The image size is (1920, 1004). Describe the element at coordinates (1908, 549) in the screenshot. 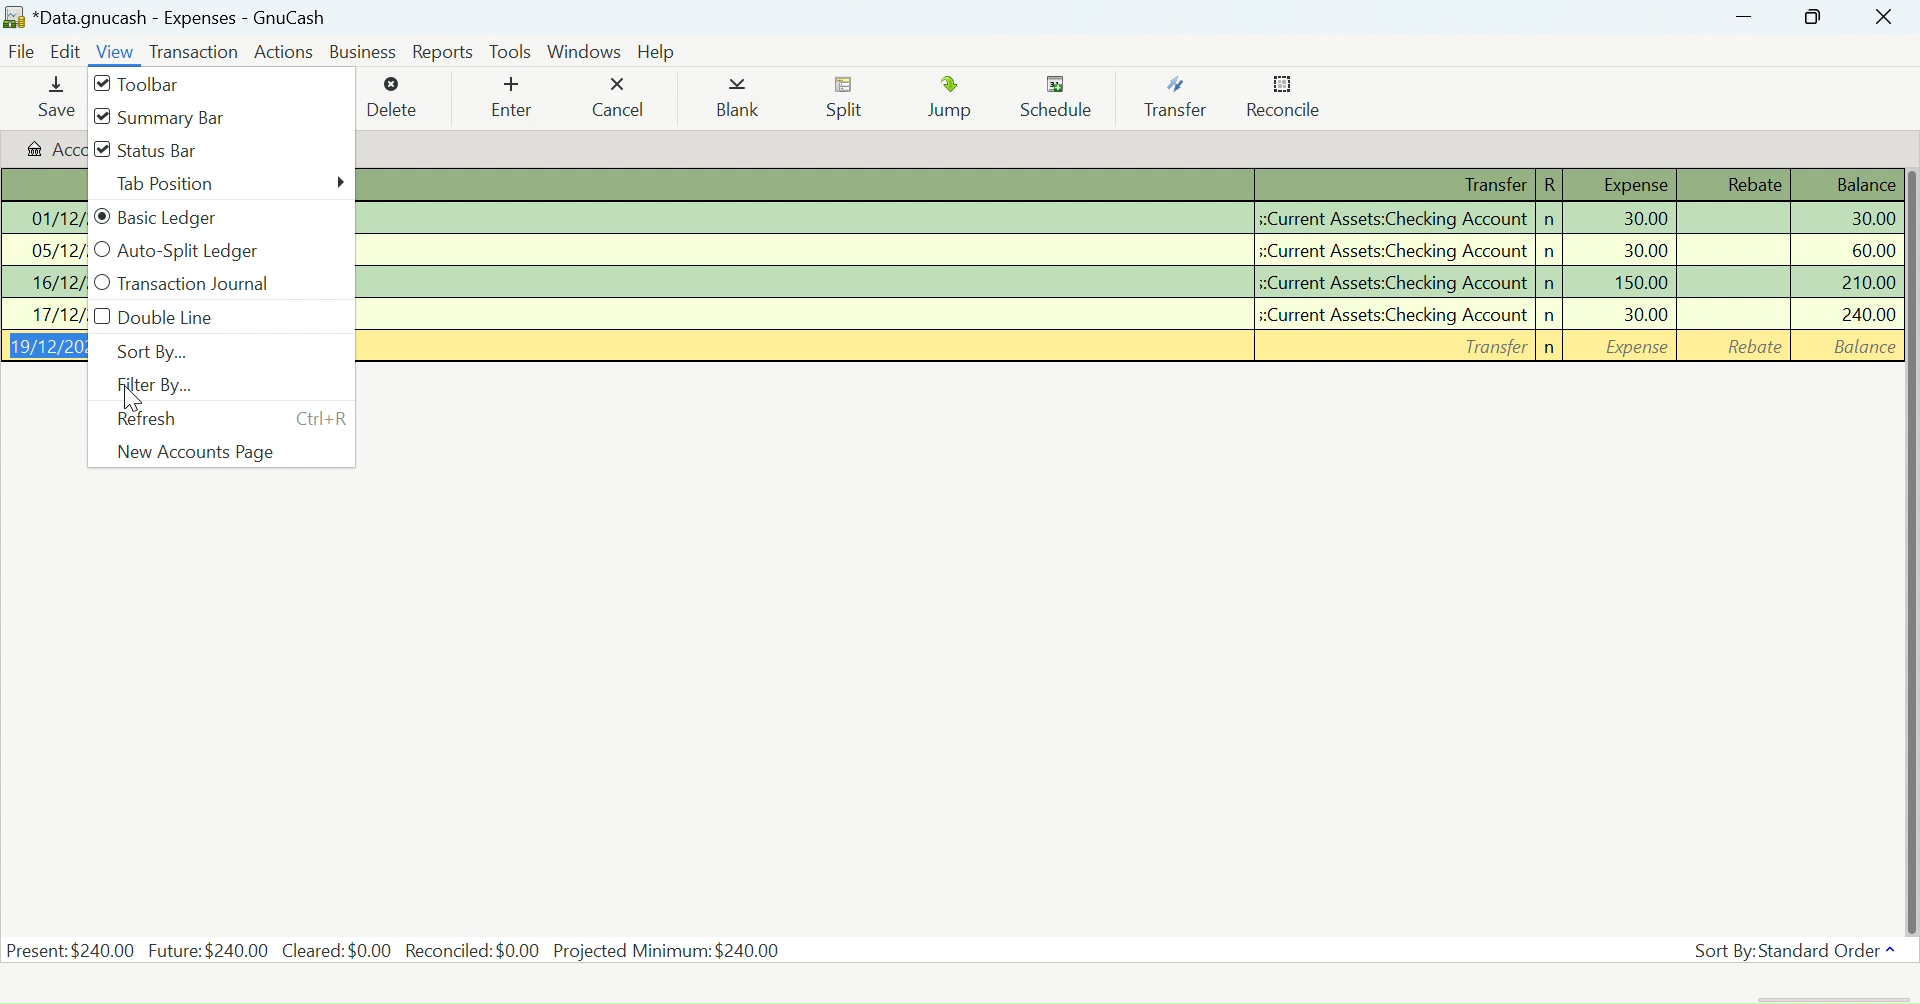

I see `vertical scroll bar` at that location.